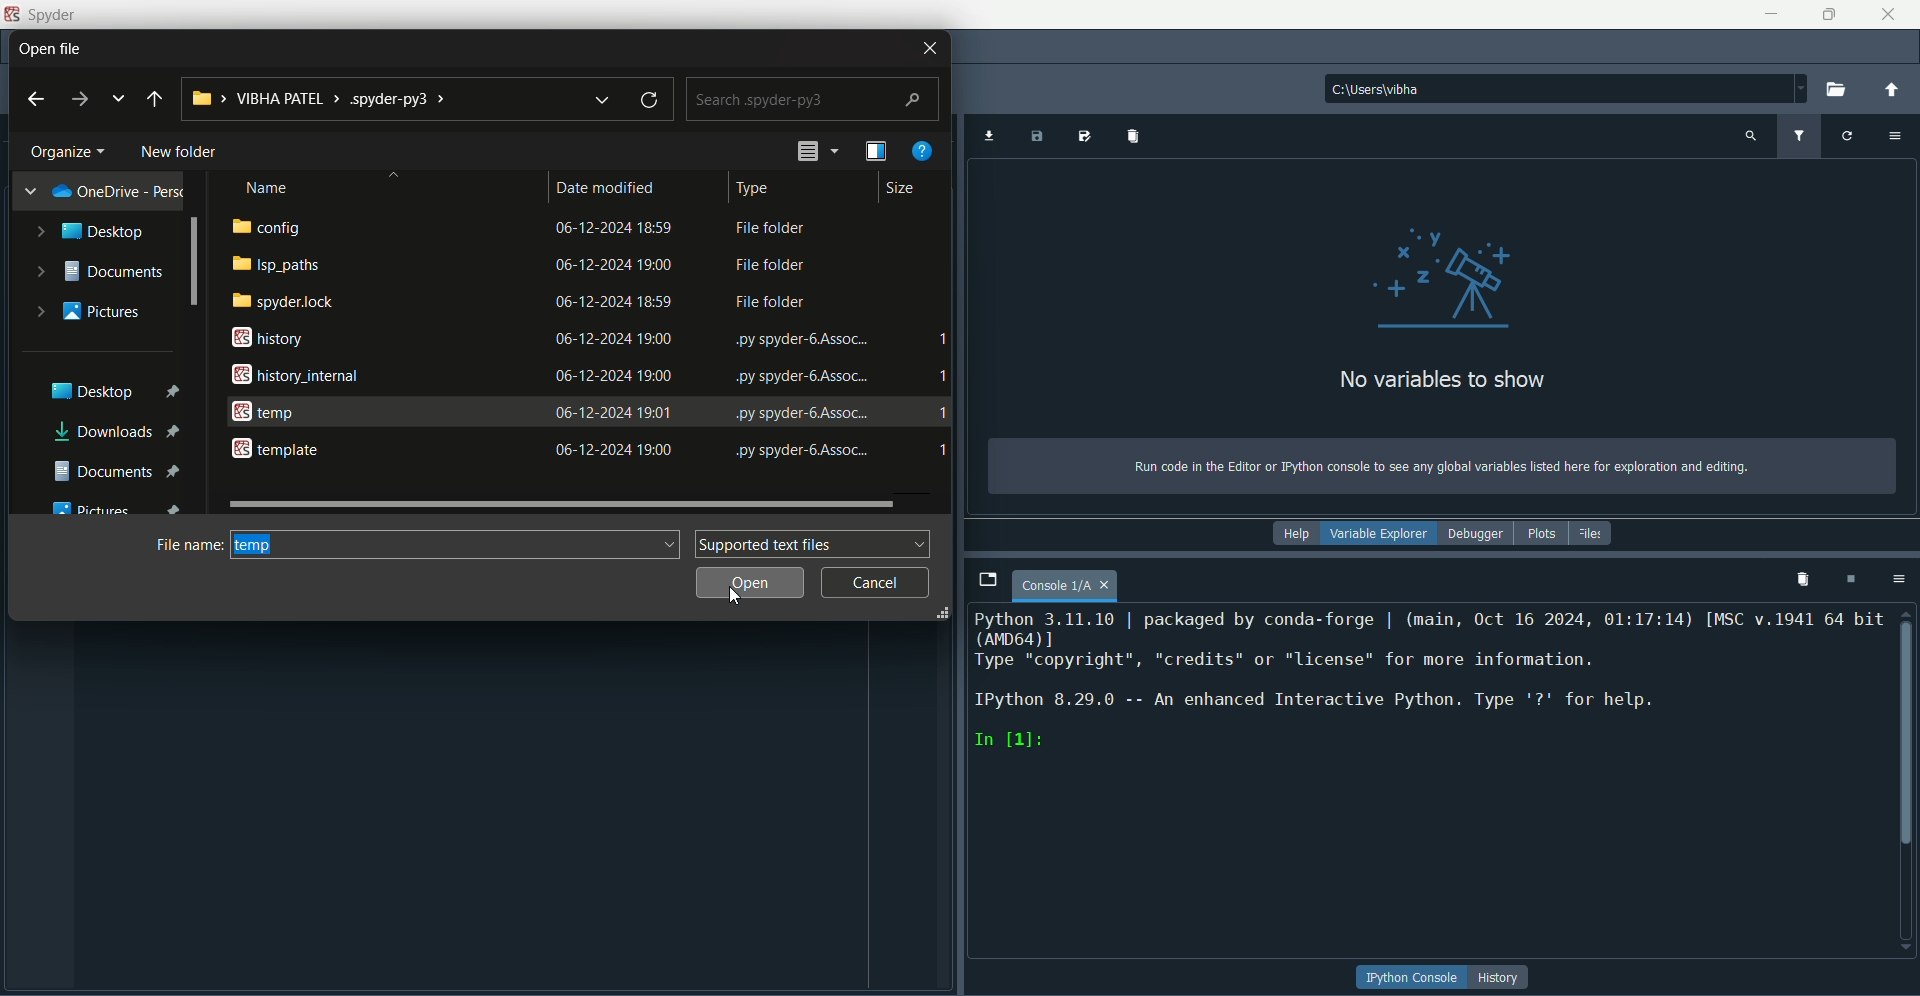  What do you see at coordinates (616, 448) in the screenshot?
I see `date` at bounding box center [616, 448].